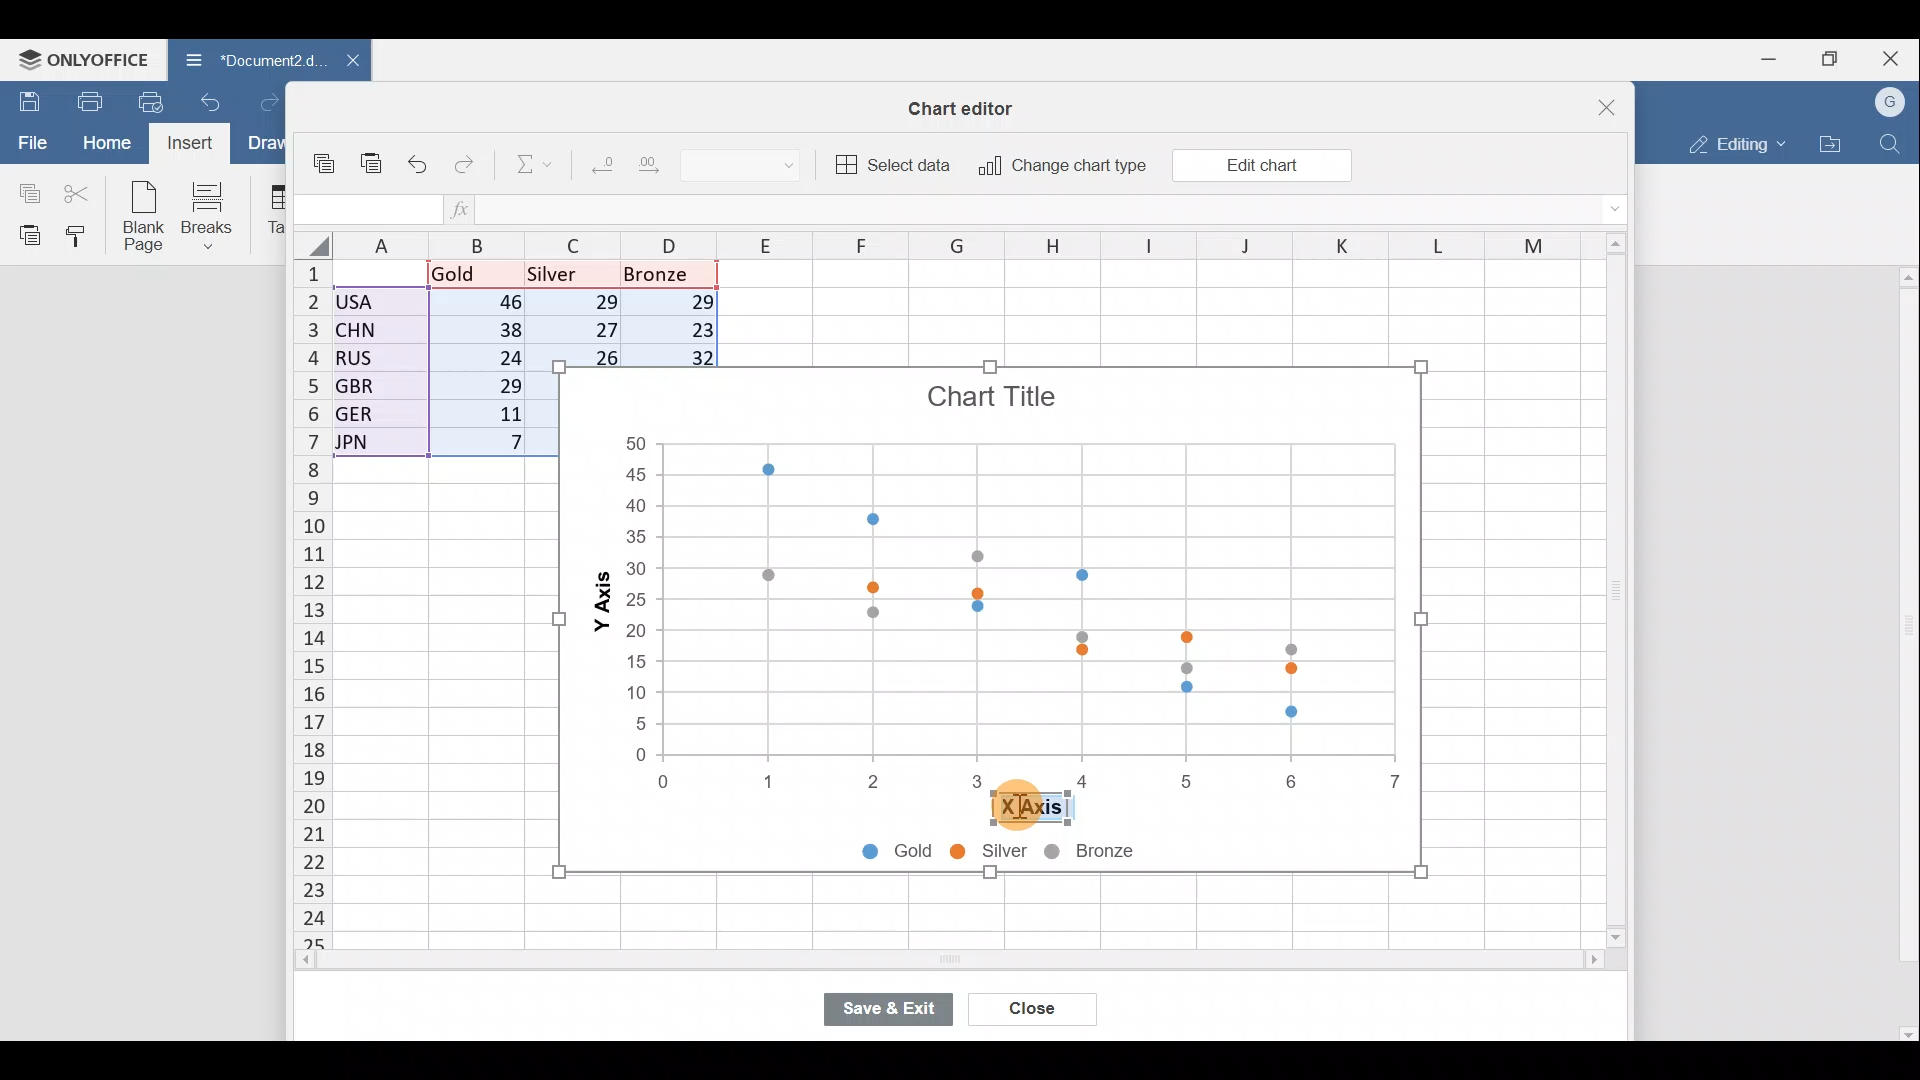 This screenshot has width=1920, height=1080. Describe the element at coordinates (1891, 144) in the screenshot. I see `Find` at that location.